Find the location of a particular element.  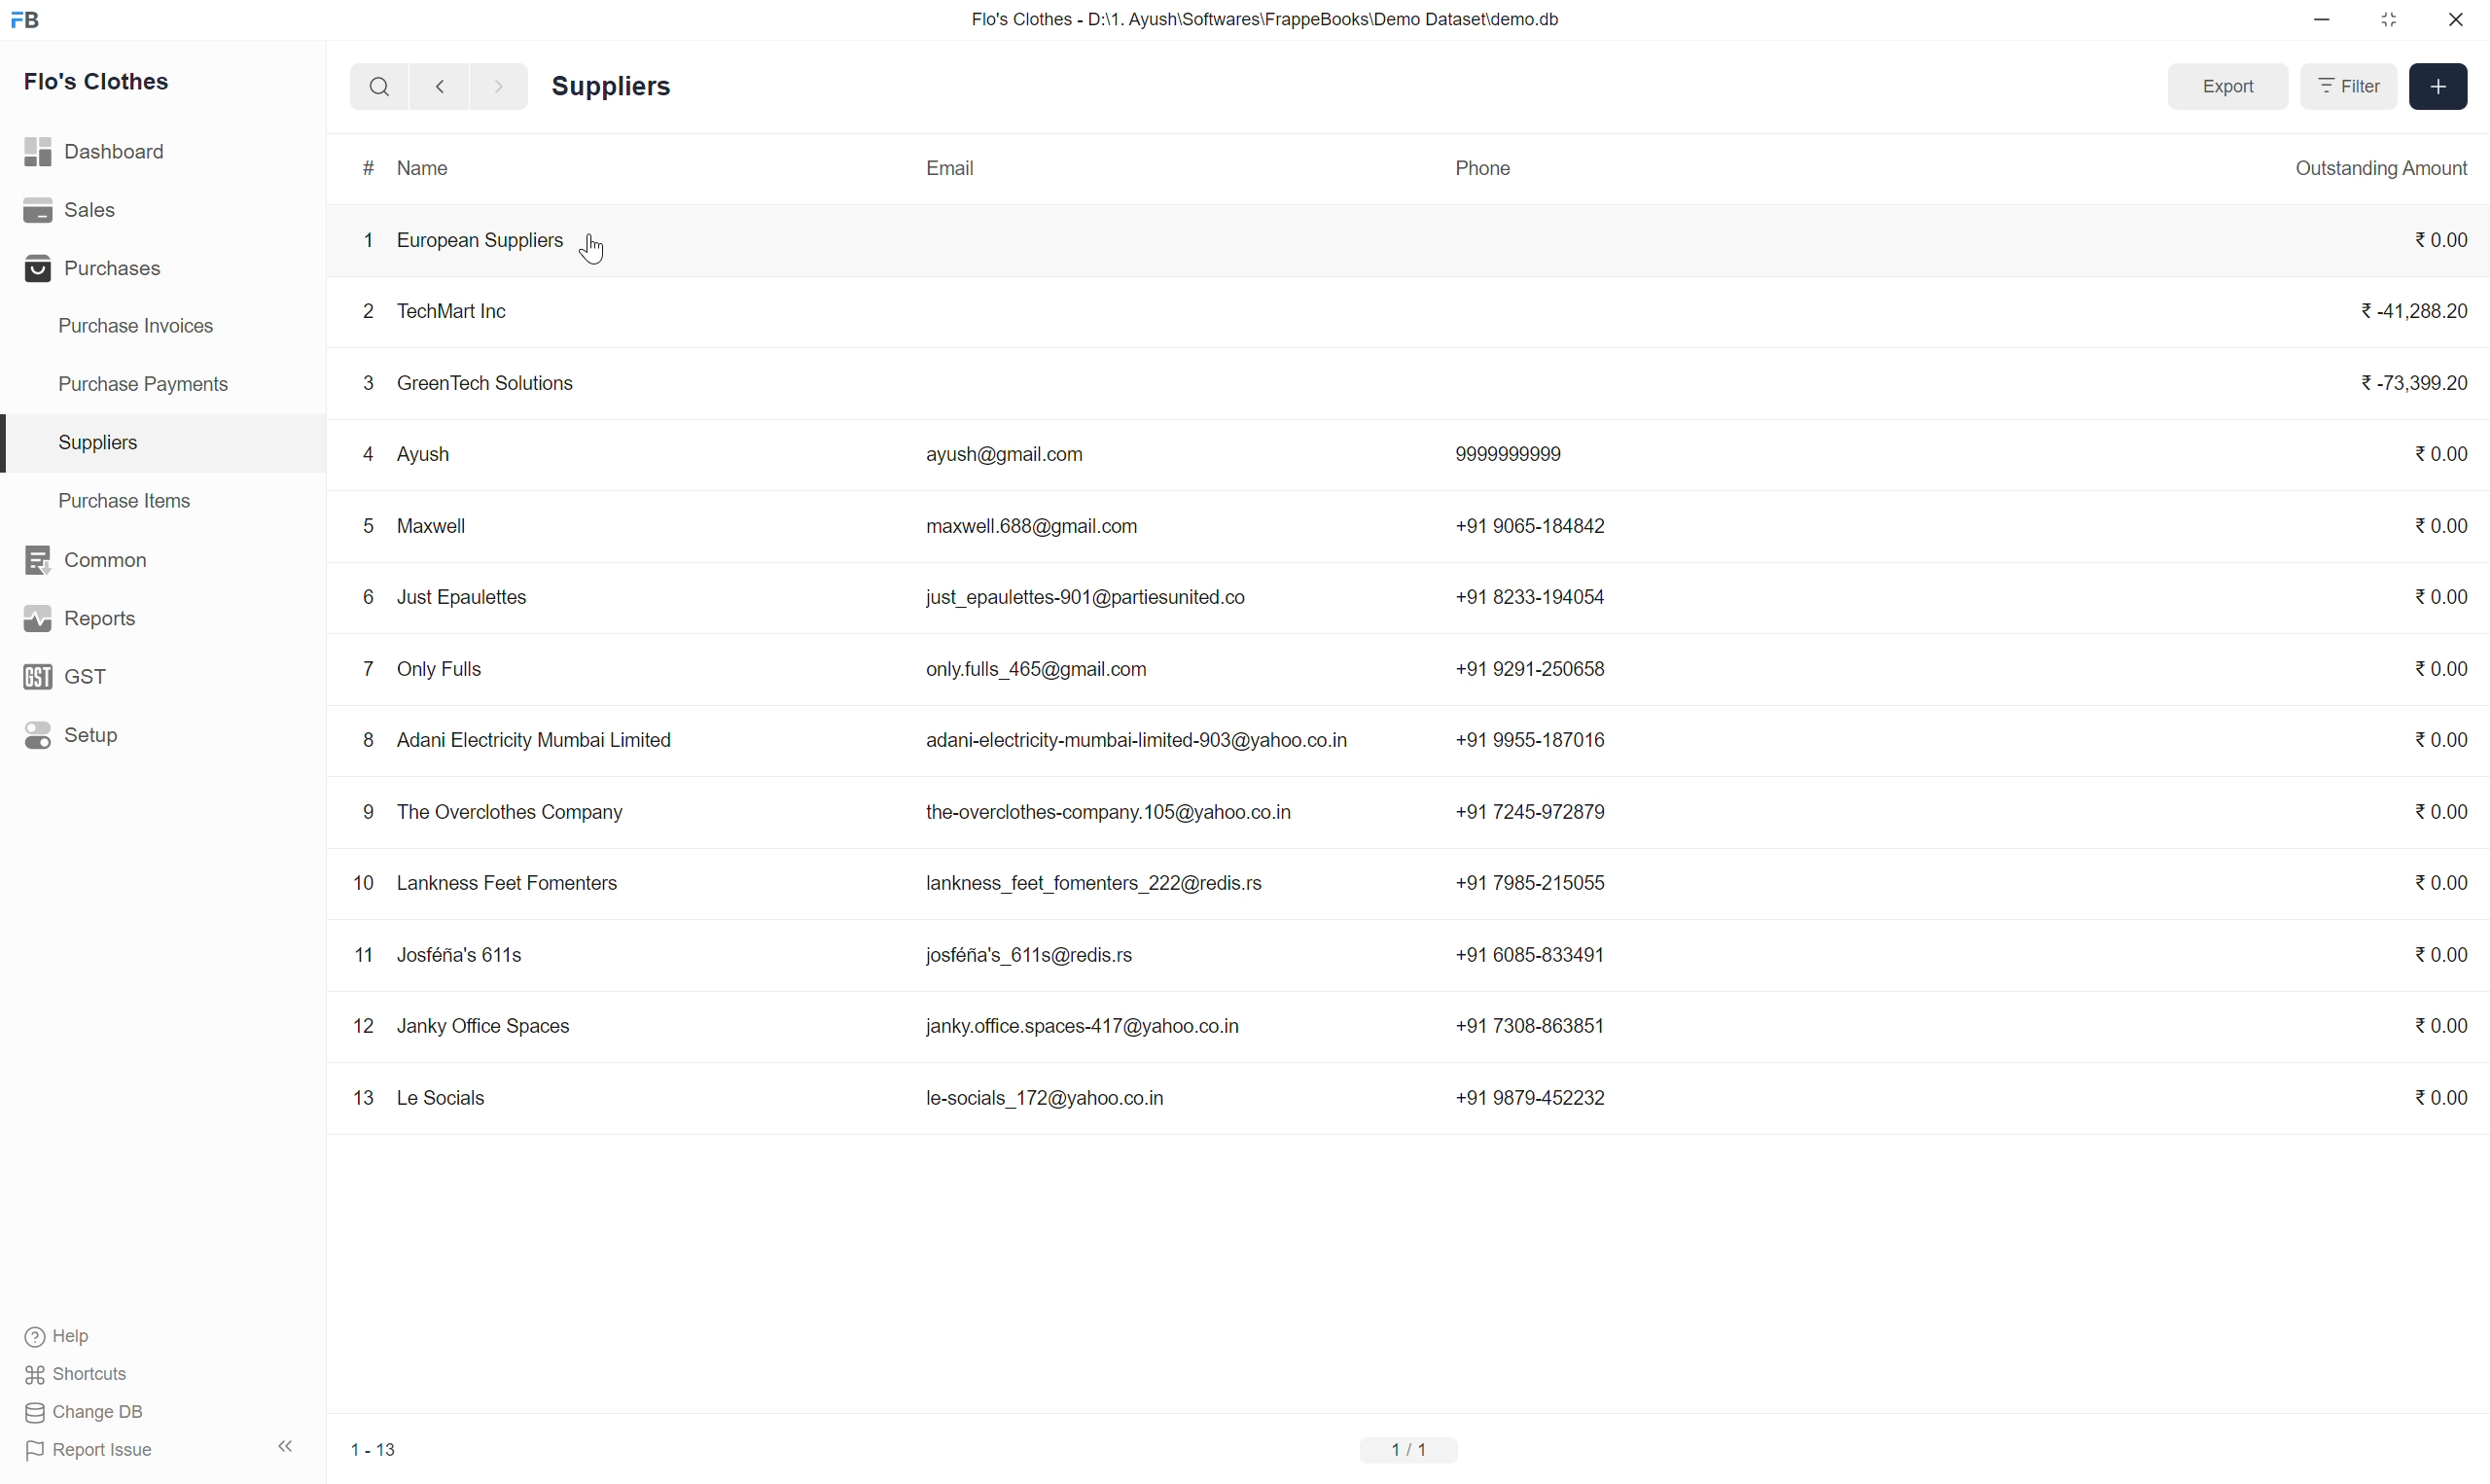

10 is located at coordinates (349, 881).